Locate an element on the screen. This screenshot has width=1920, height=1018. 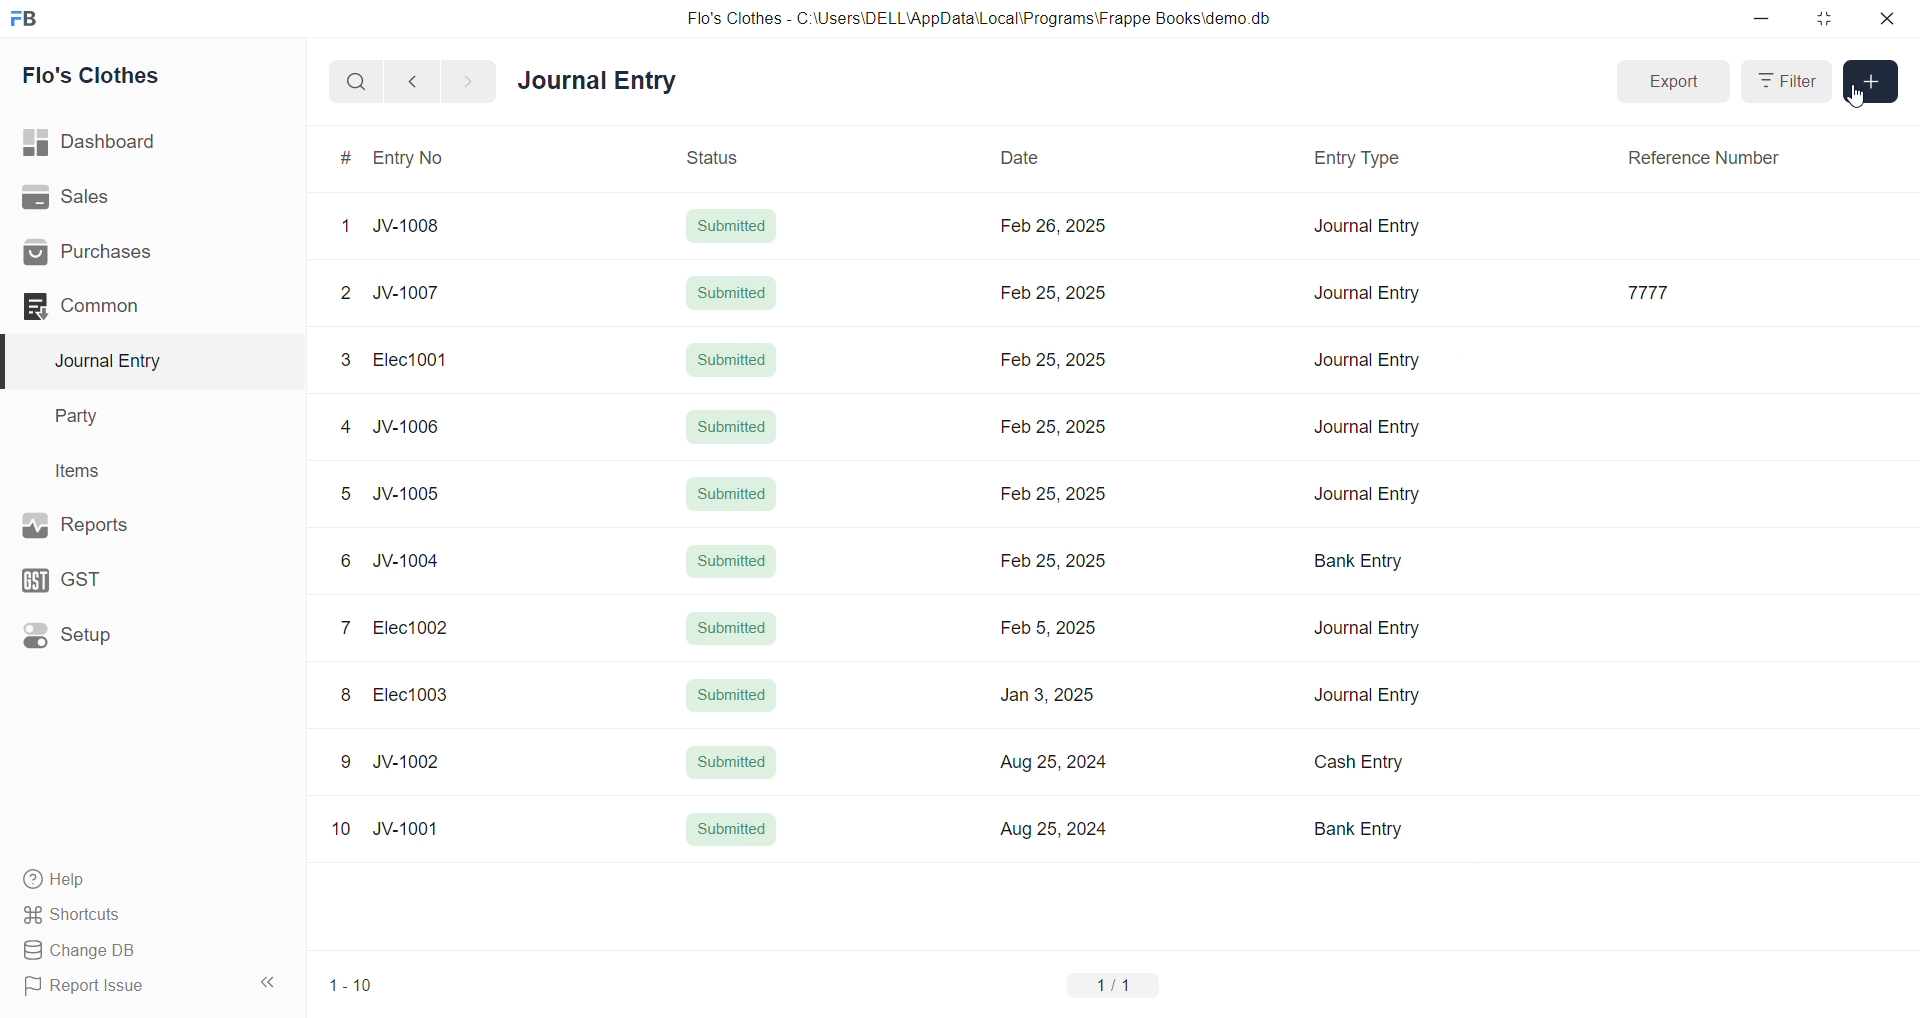
Jan 3, 2025 is located at coordinates (1052, 694).